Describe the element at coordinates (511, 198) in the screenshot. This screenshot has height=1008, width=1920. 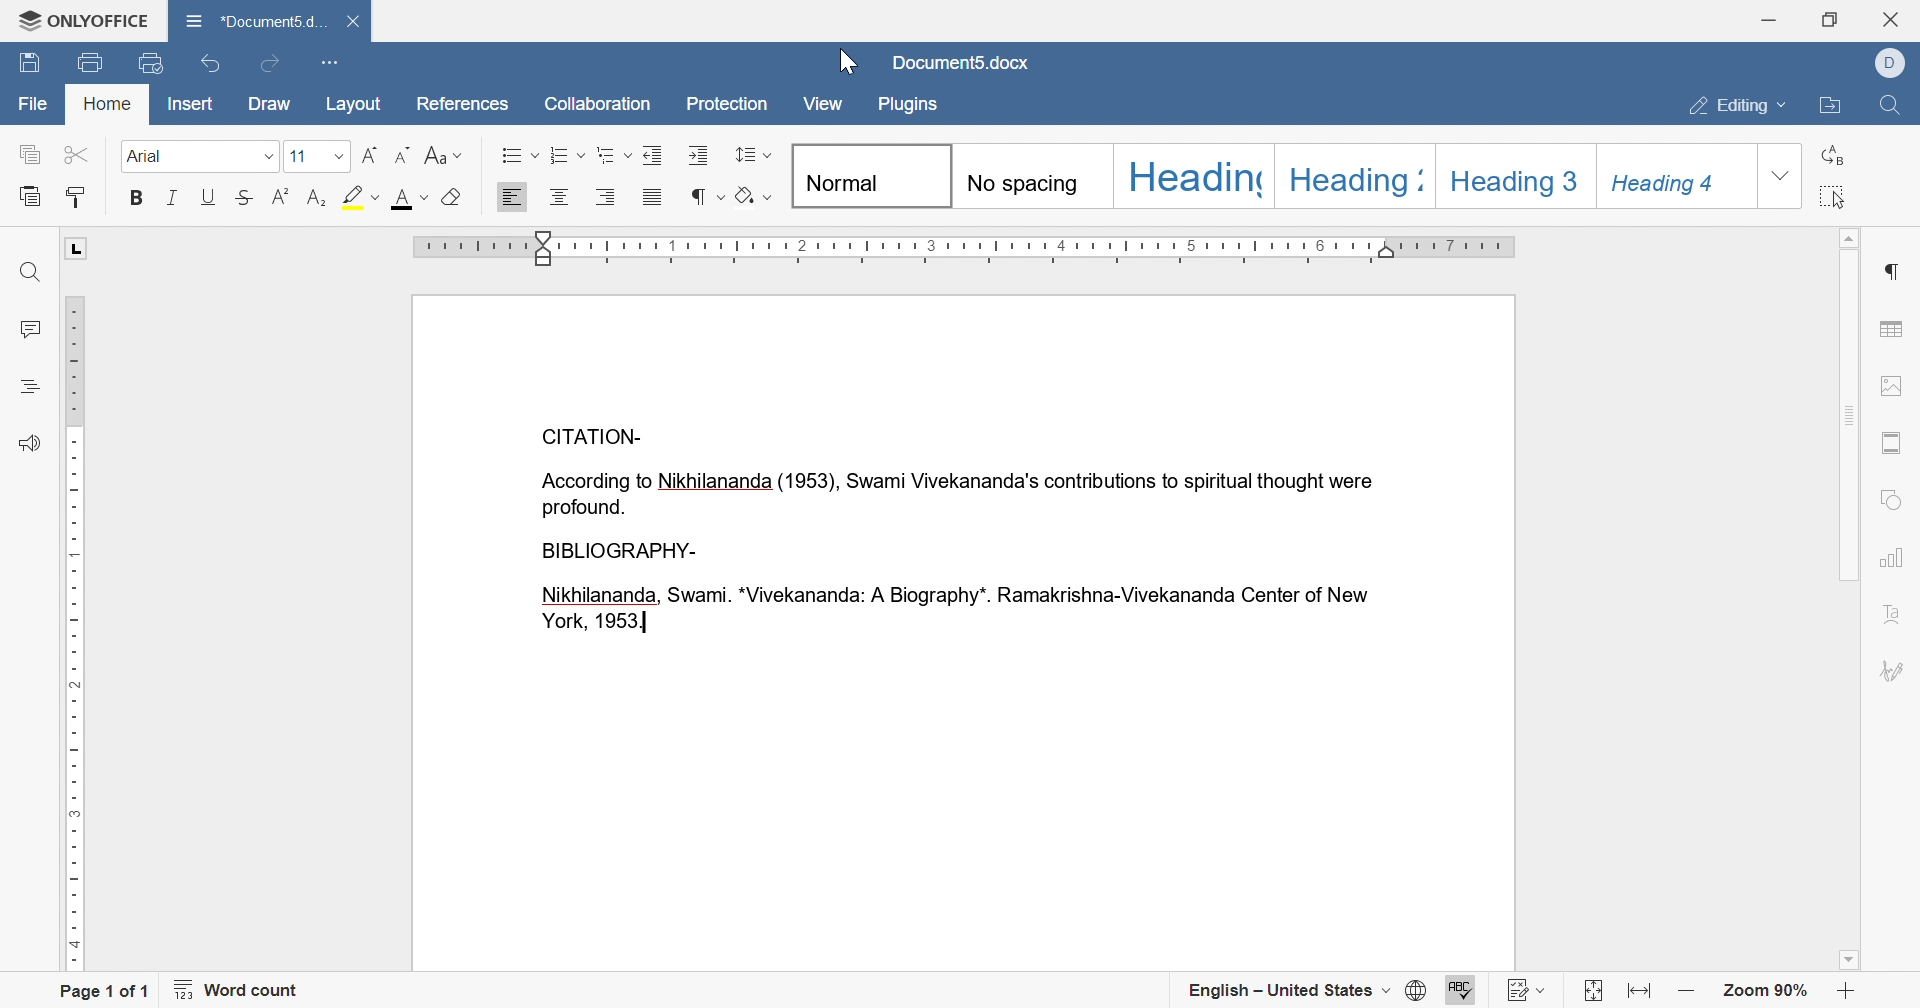
I see `align left` at that location.